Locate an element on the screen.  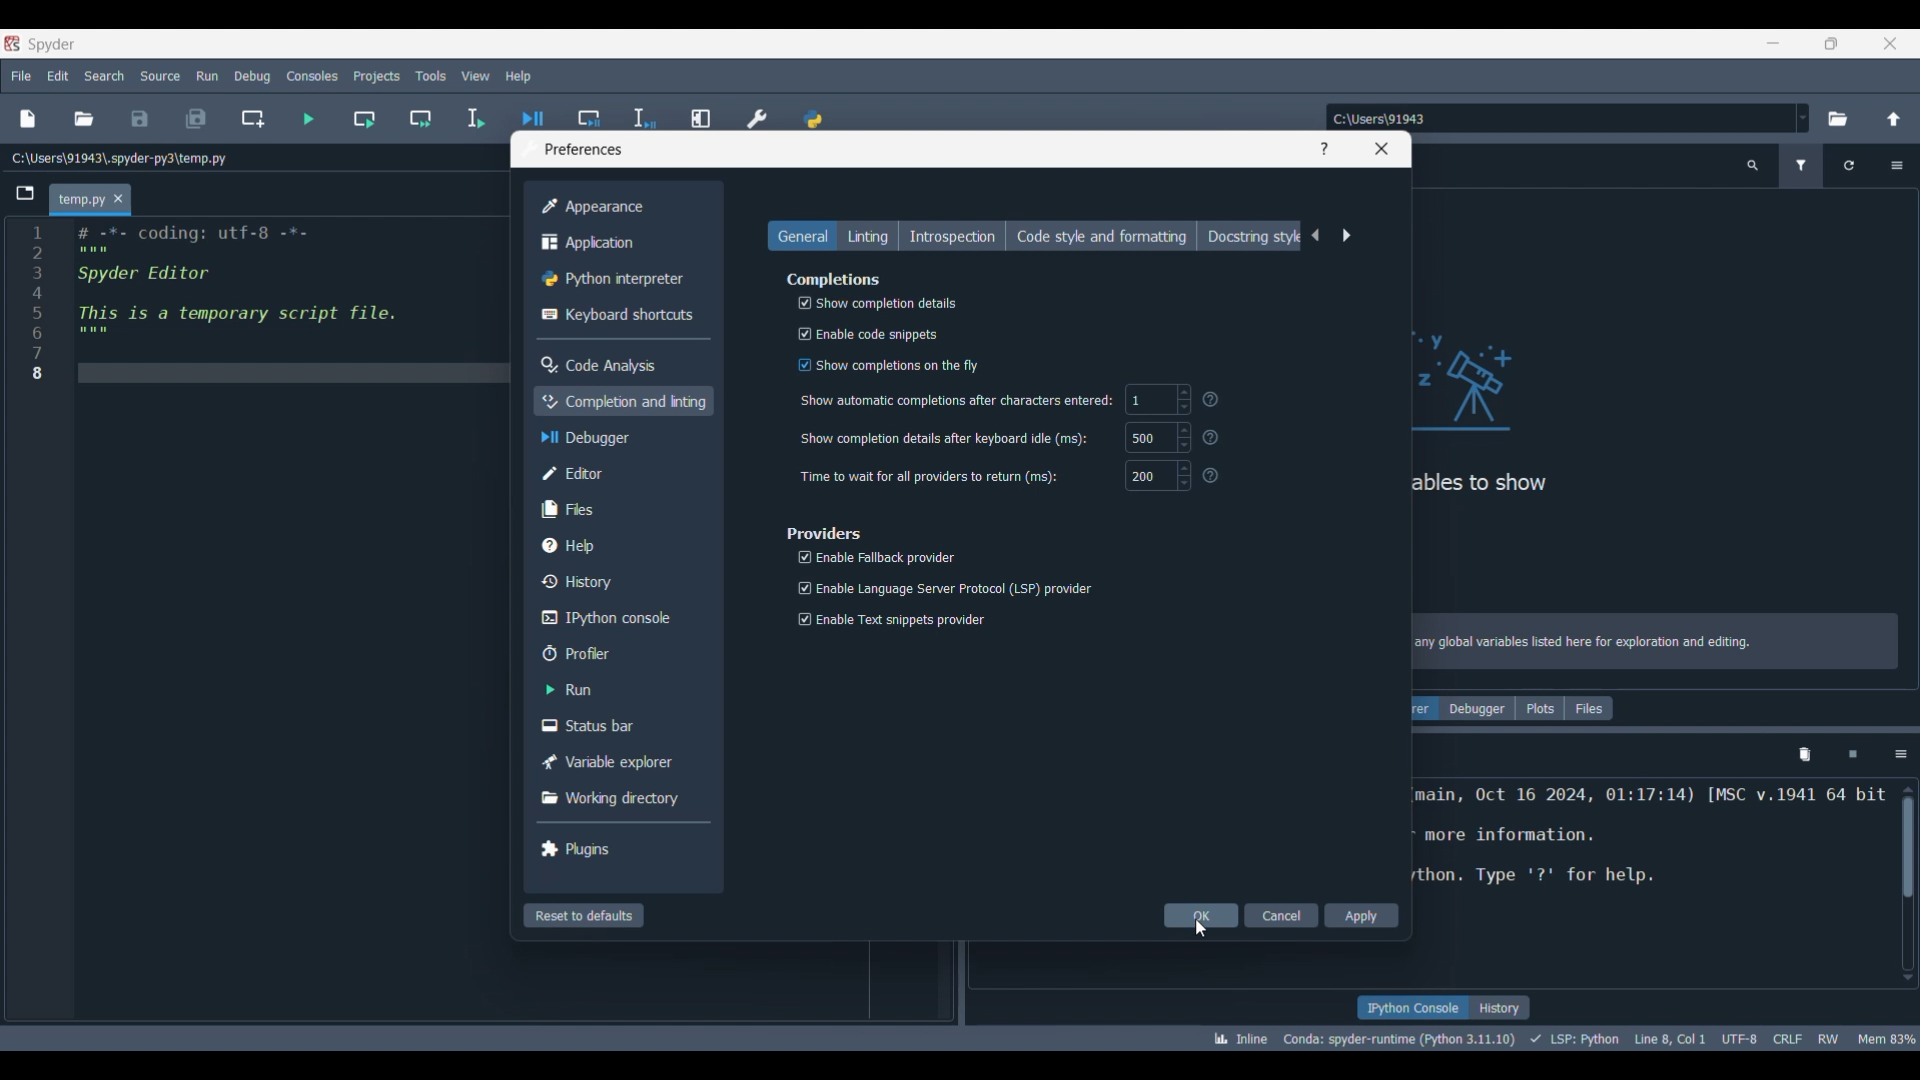
500 is located at coordinates (1157, 437).